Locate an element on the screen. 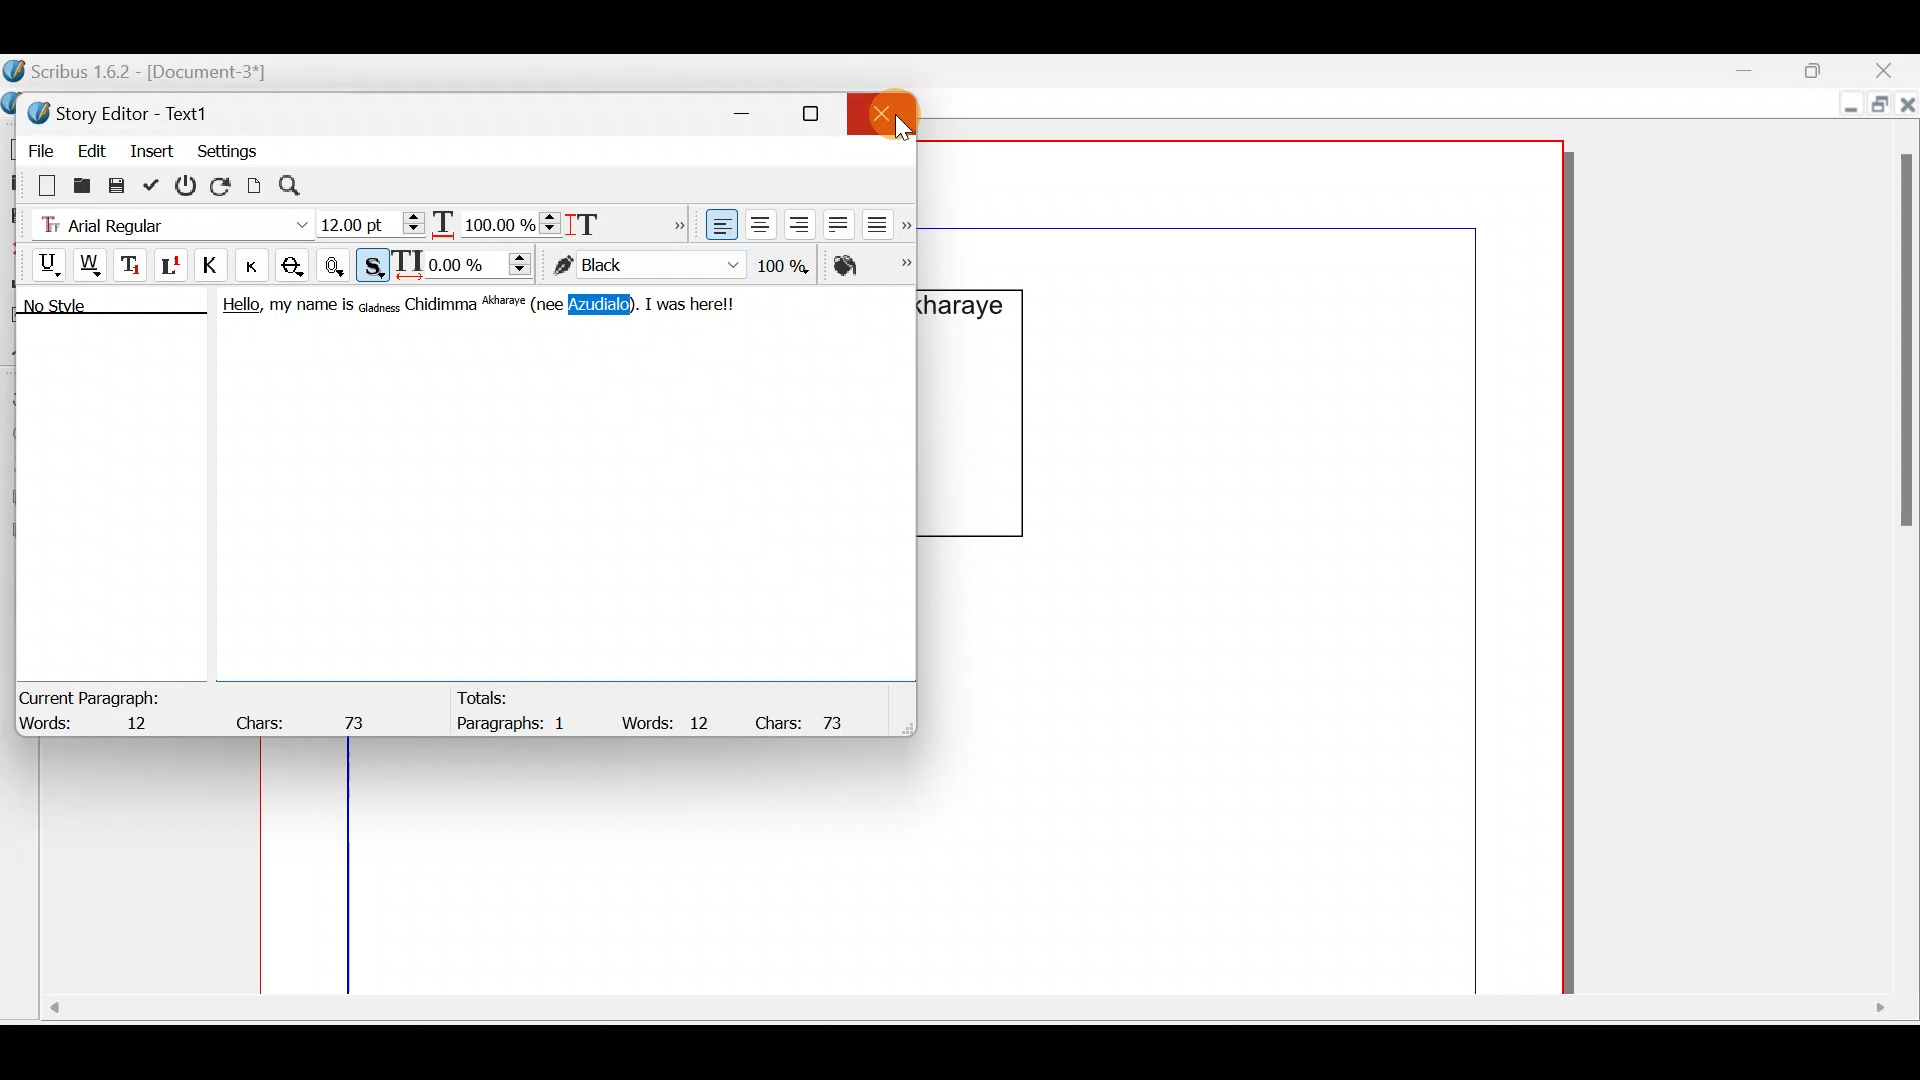 The image size is (1920, 1080). Superscript is located at coordinates (173, 268).